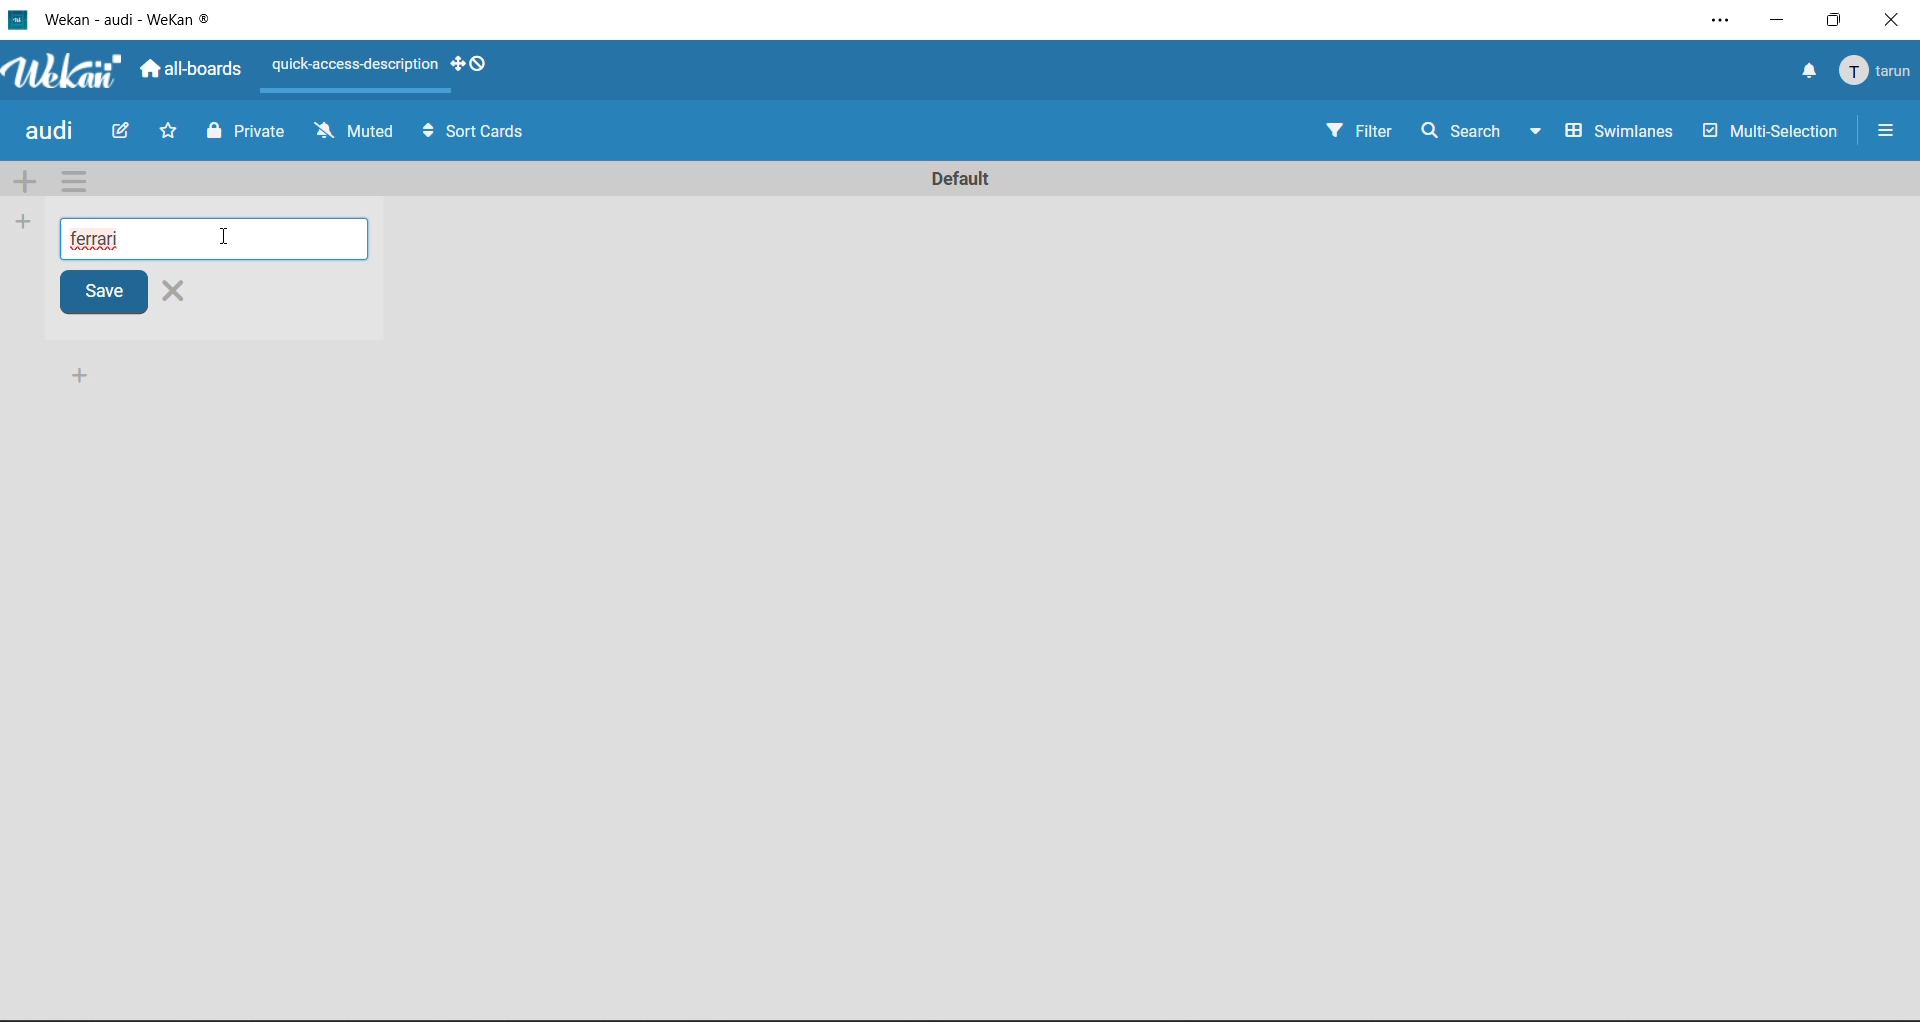  What do you see at coordinates (119, 18) in the screenshot?
I see `app title Wekan - audi -WeKan` at bounding box center [119, 18].